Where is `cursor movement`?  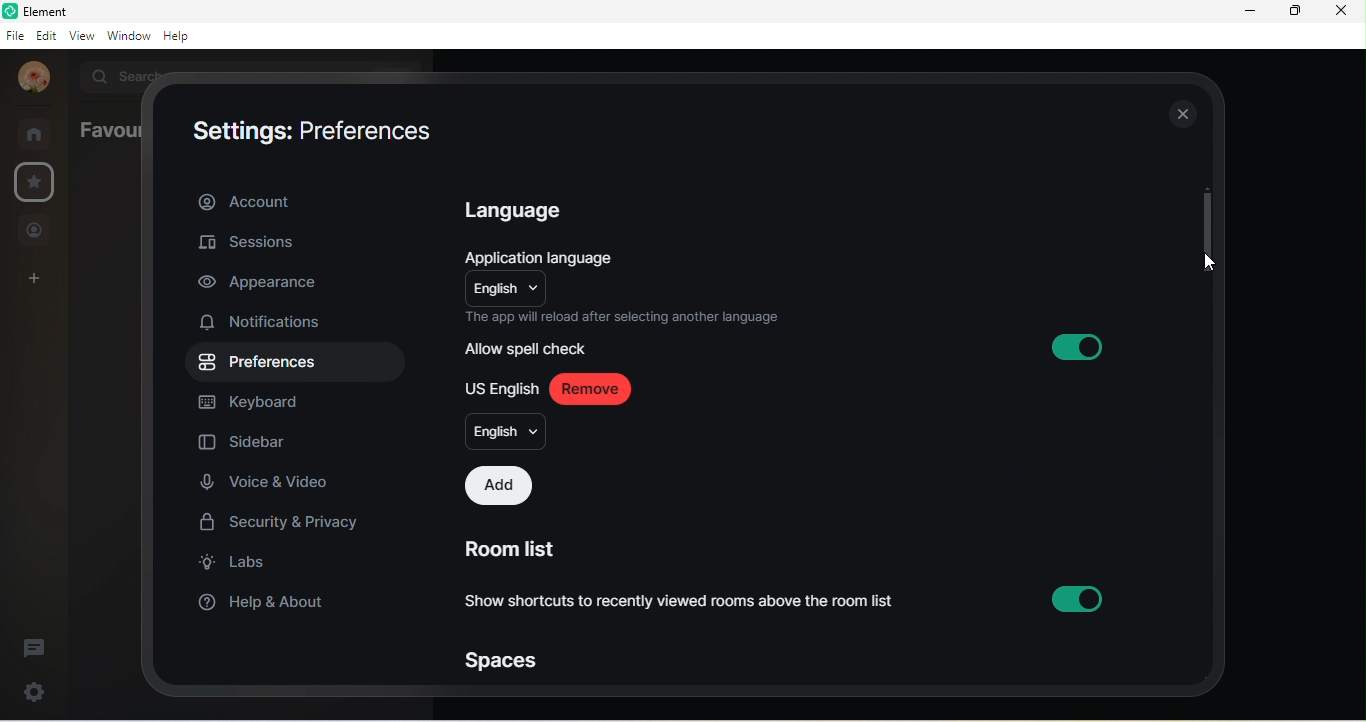
cursor movement is located at coordinates (1208, 264).